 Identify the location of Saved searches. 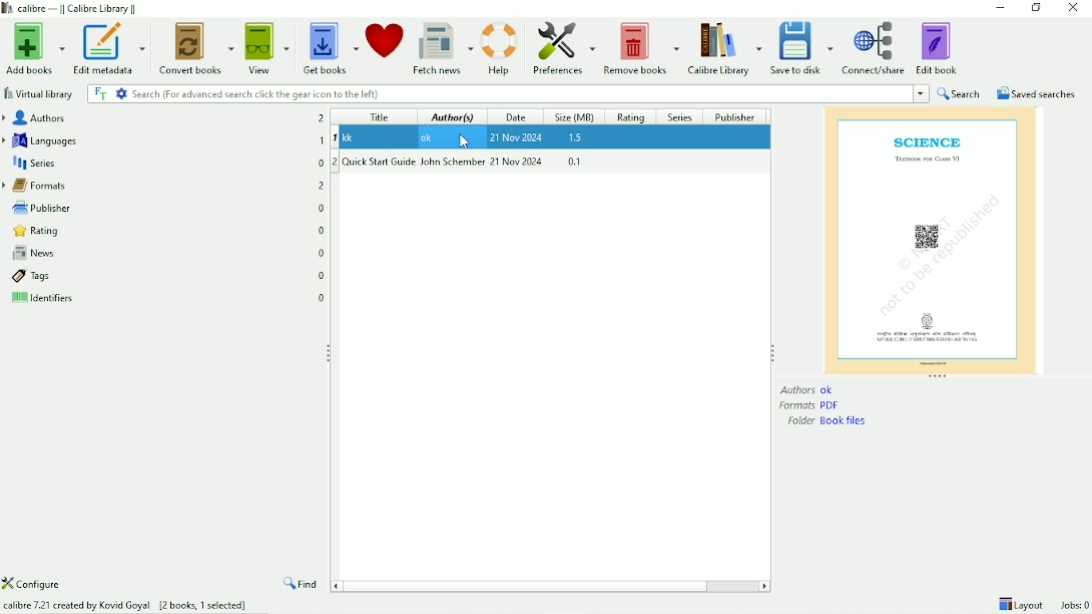
(1036, 93).